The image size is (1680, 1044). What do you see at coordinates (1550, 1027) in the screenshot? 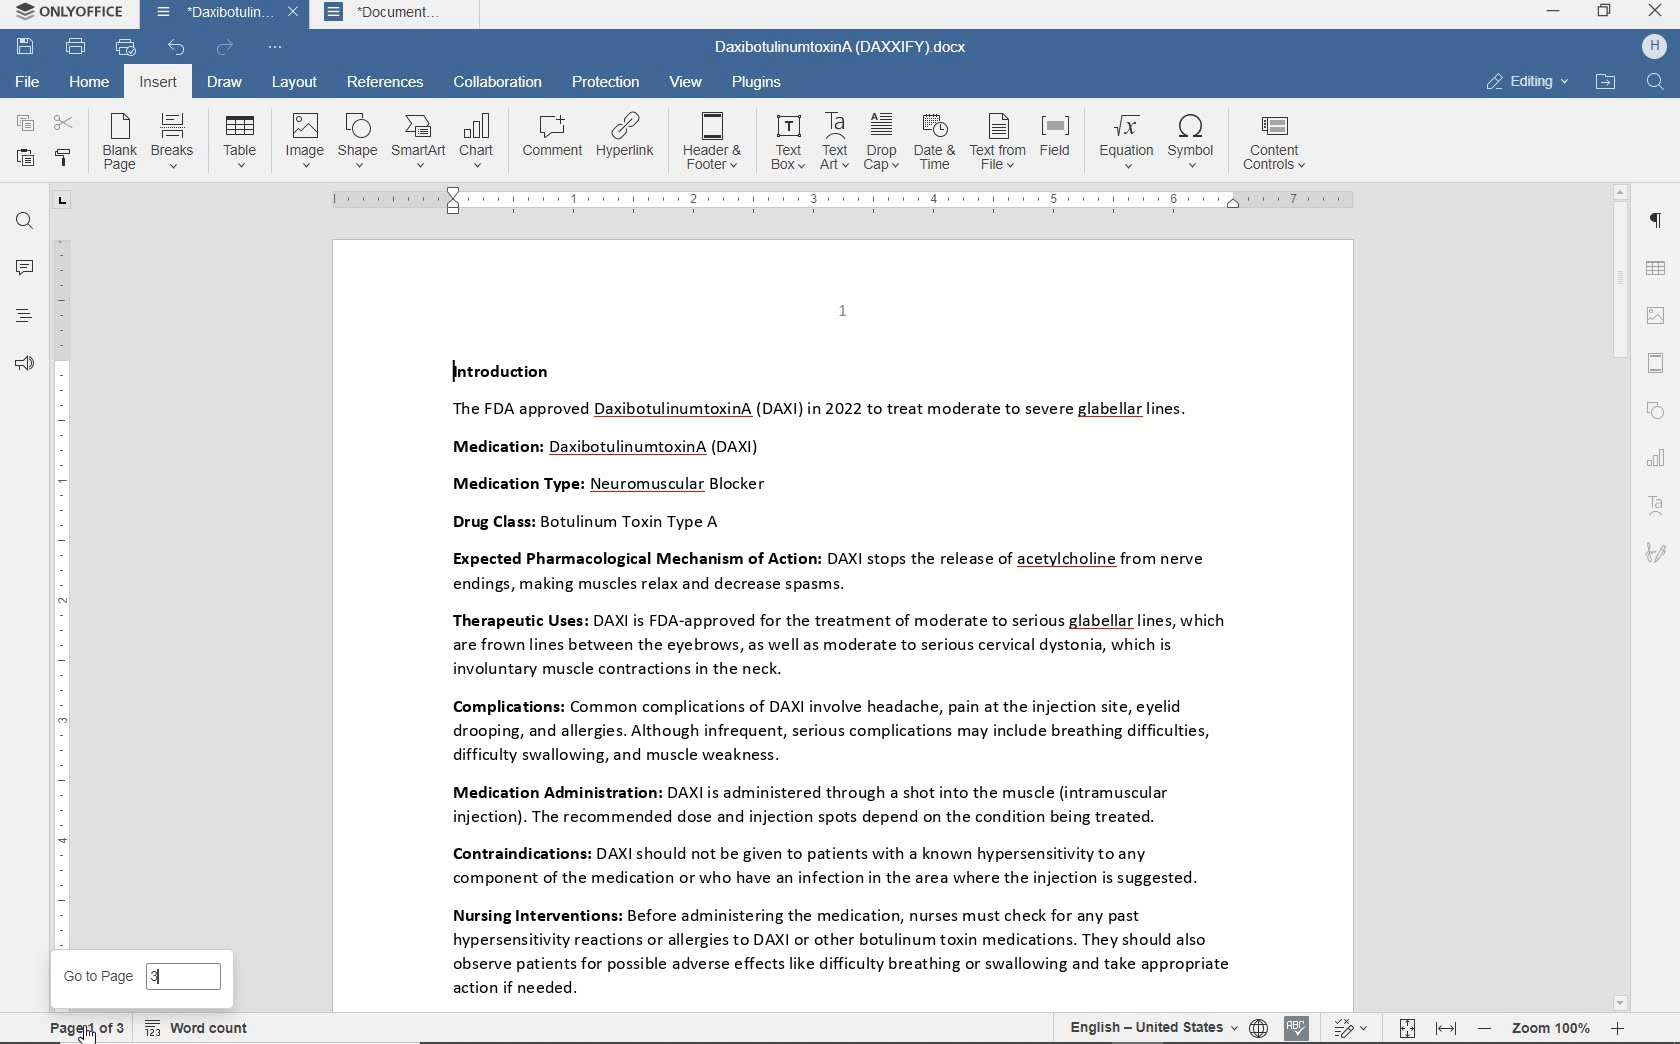
I see `zoom 100%` at bounding box center [1550, 1027].